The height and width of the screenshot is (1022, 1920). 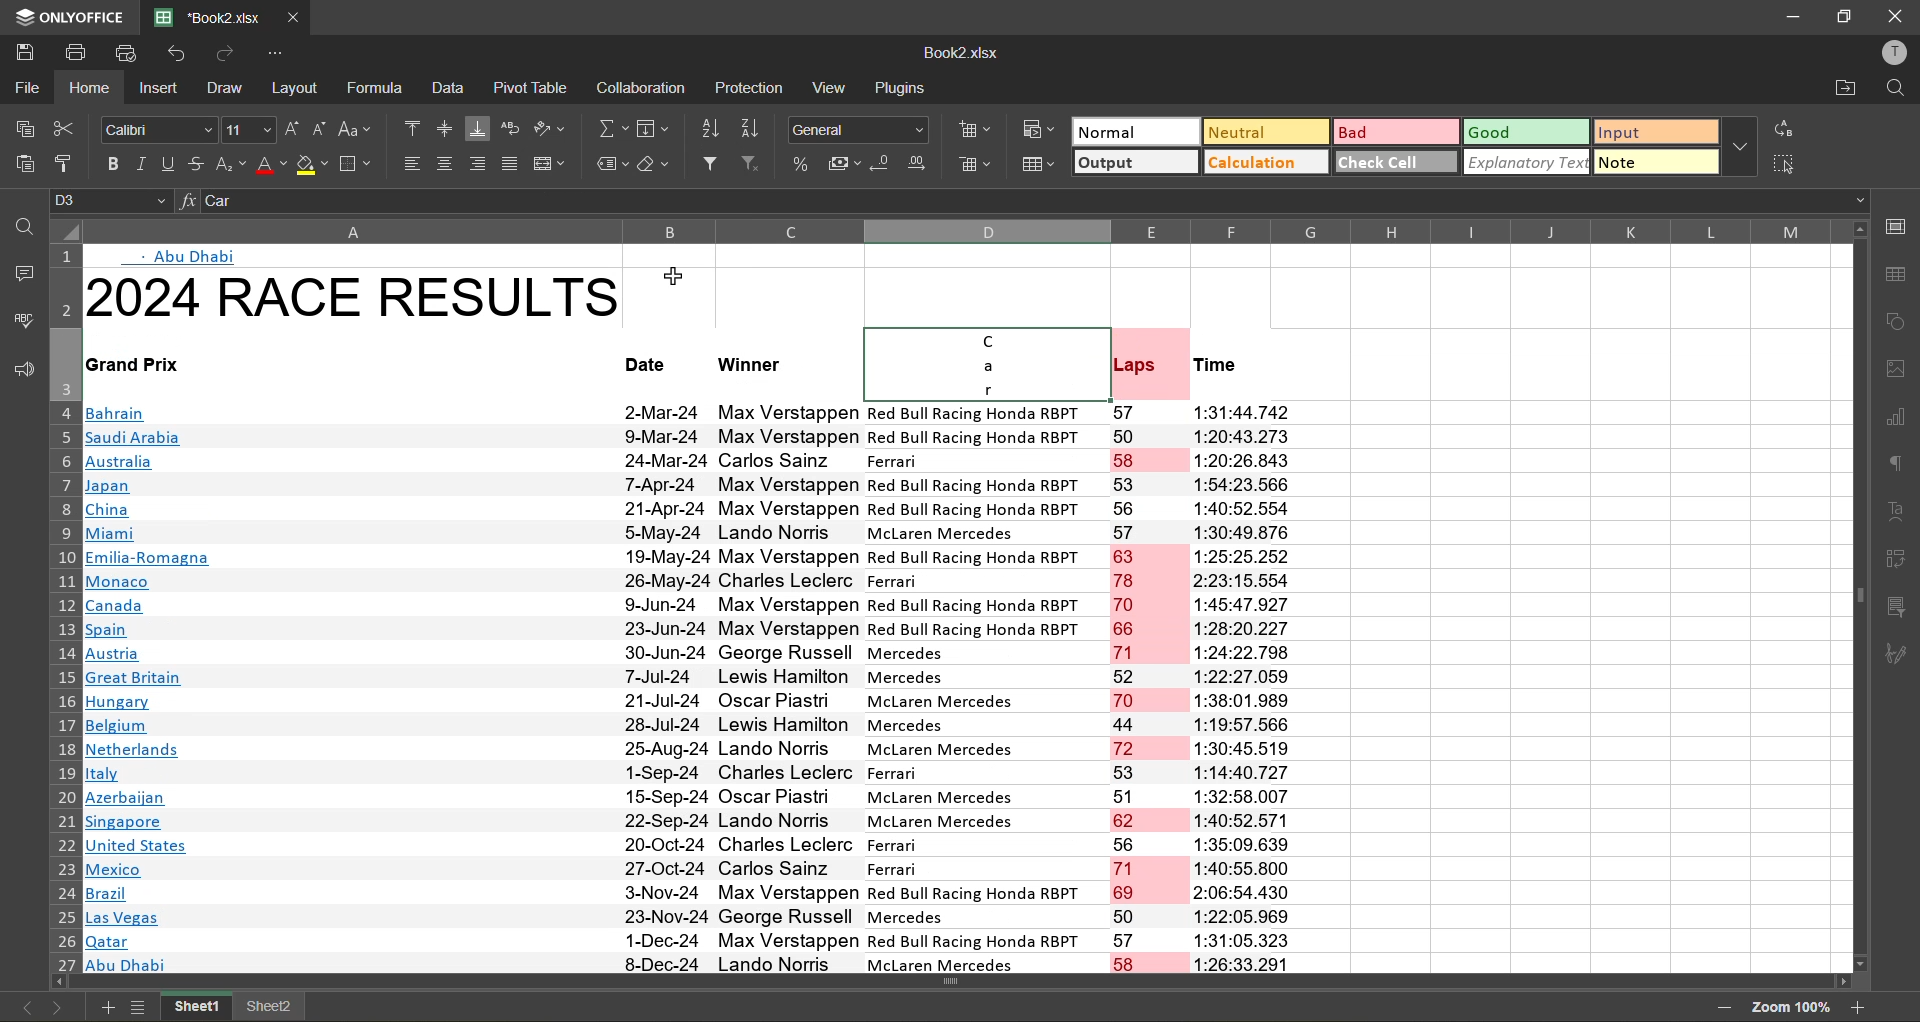 I want to click on cell address, so click(x=116, y=199).